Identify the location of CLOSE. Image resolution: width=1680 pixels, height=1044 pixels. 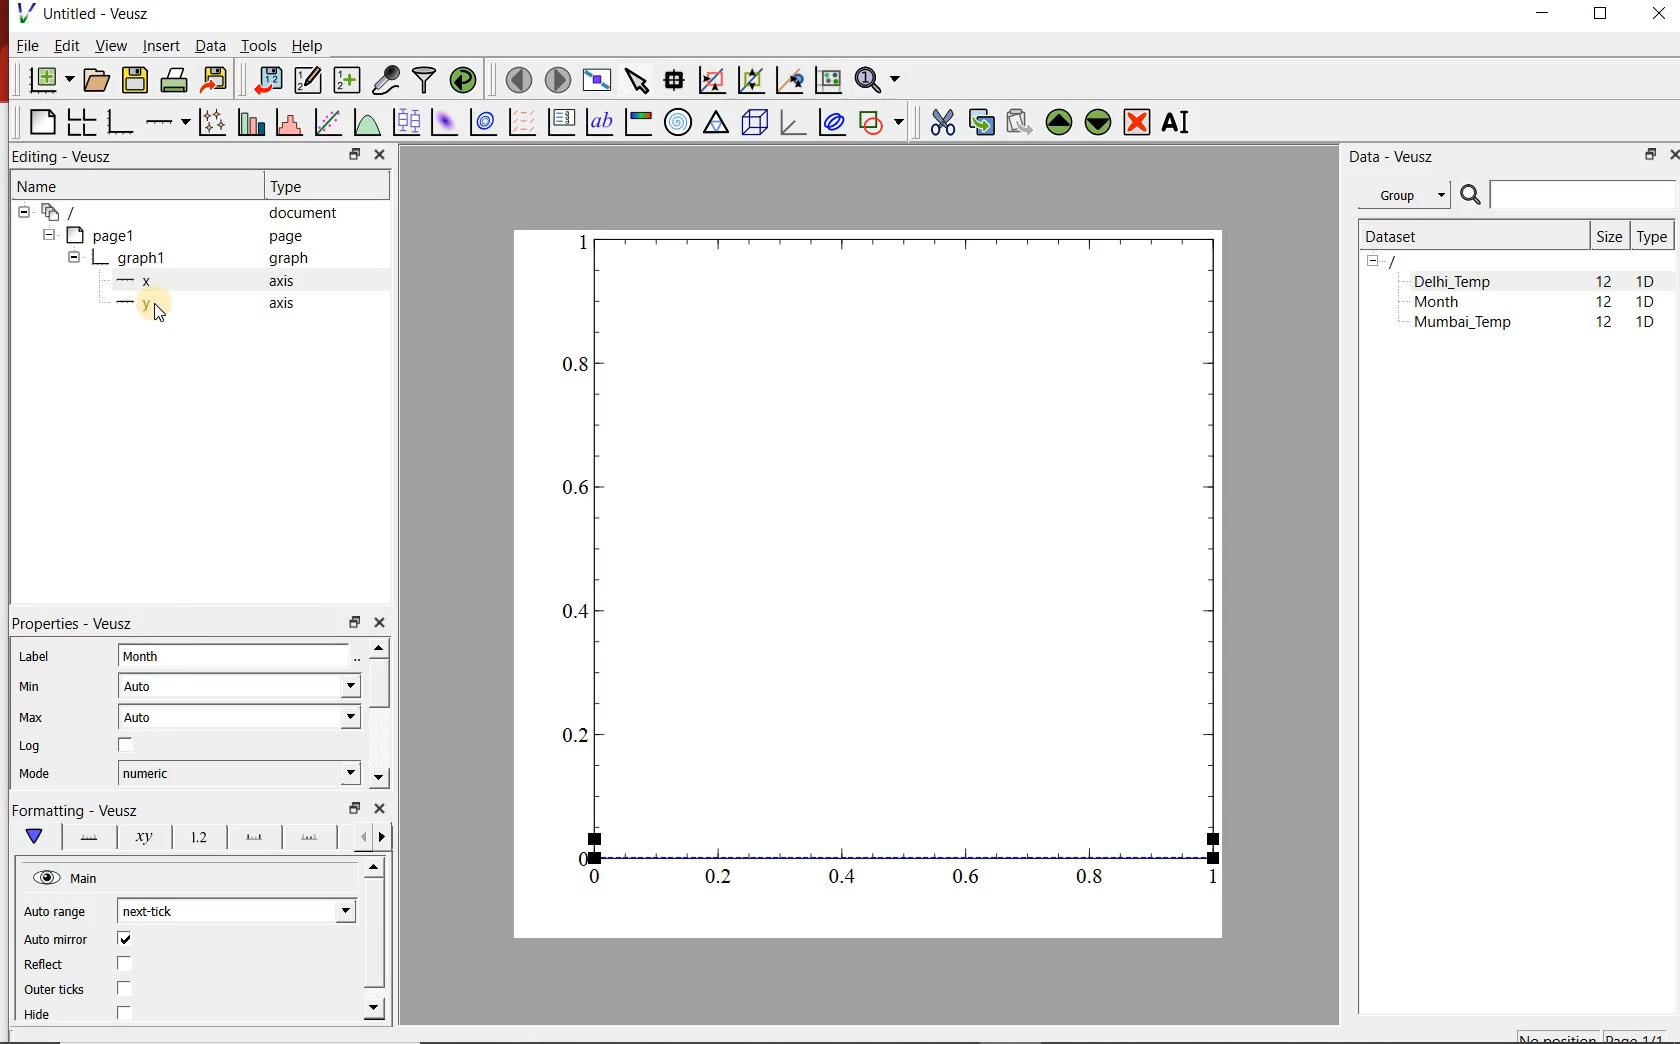
(1656, 13).